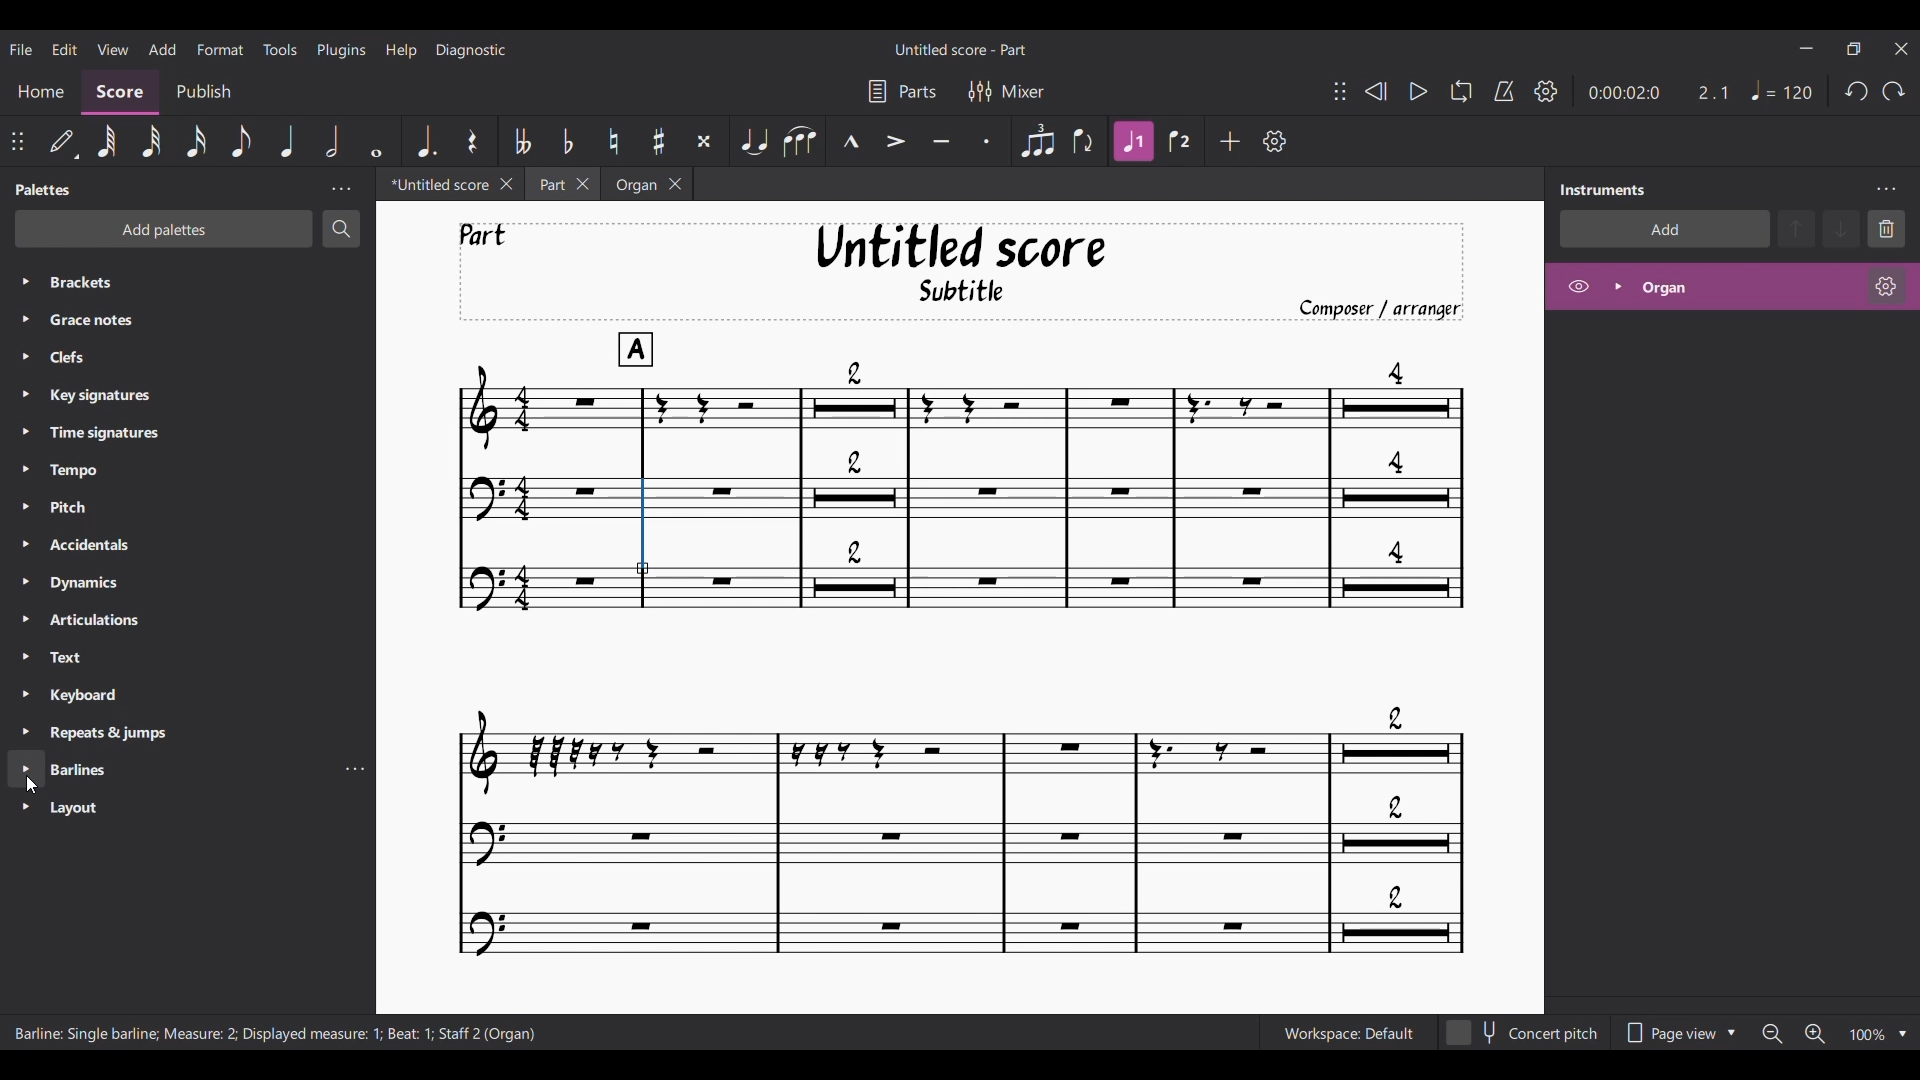  What do you see at coordinates (676, 184) in the screenshot?
I see `Close organ tab` at bounding box center [676, 184].